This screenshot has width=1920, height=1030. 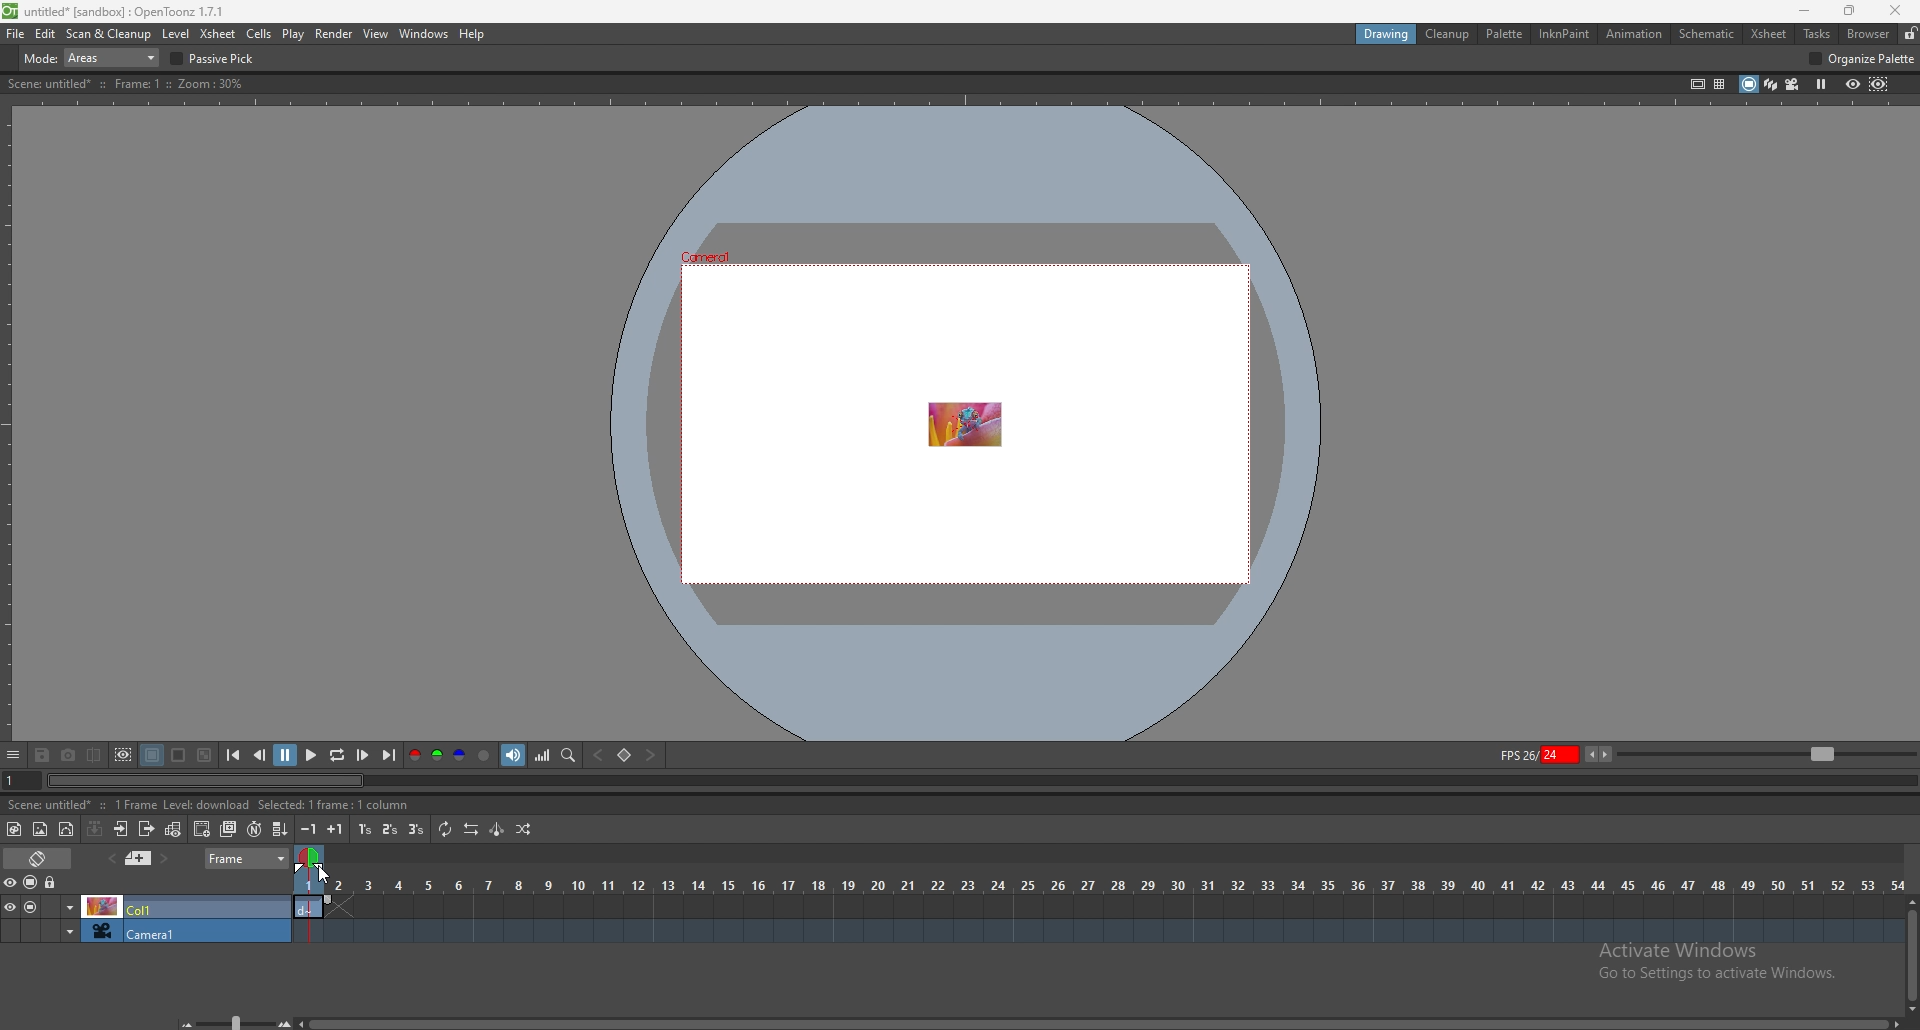 What do you see at coordinates (523, 830) in the screenshot?
I see `random` at bounding box center [523, 830].